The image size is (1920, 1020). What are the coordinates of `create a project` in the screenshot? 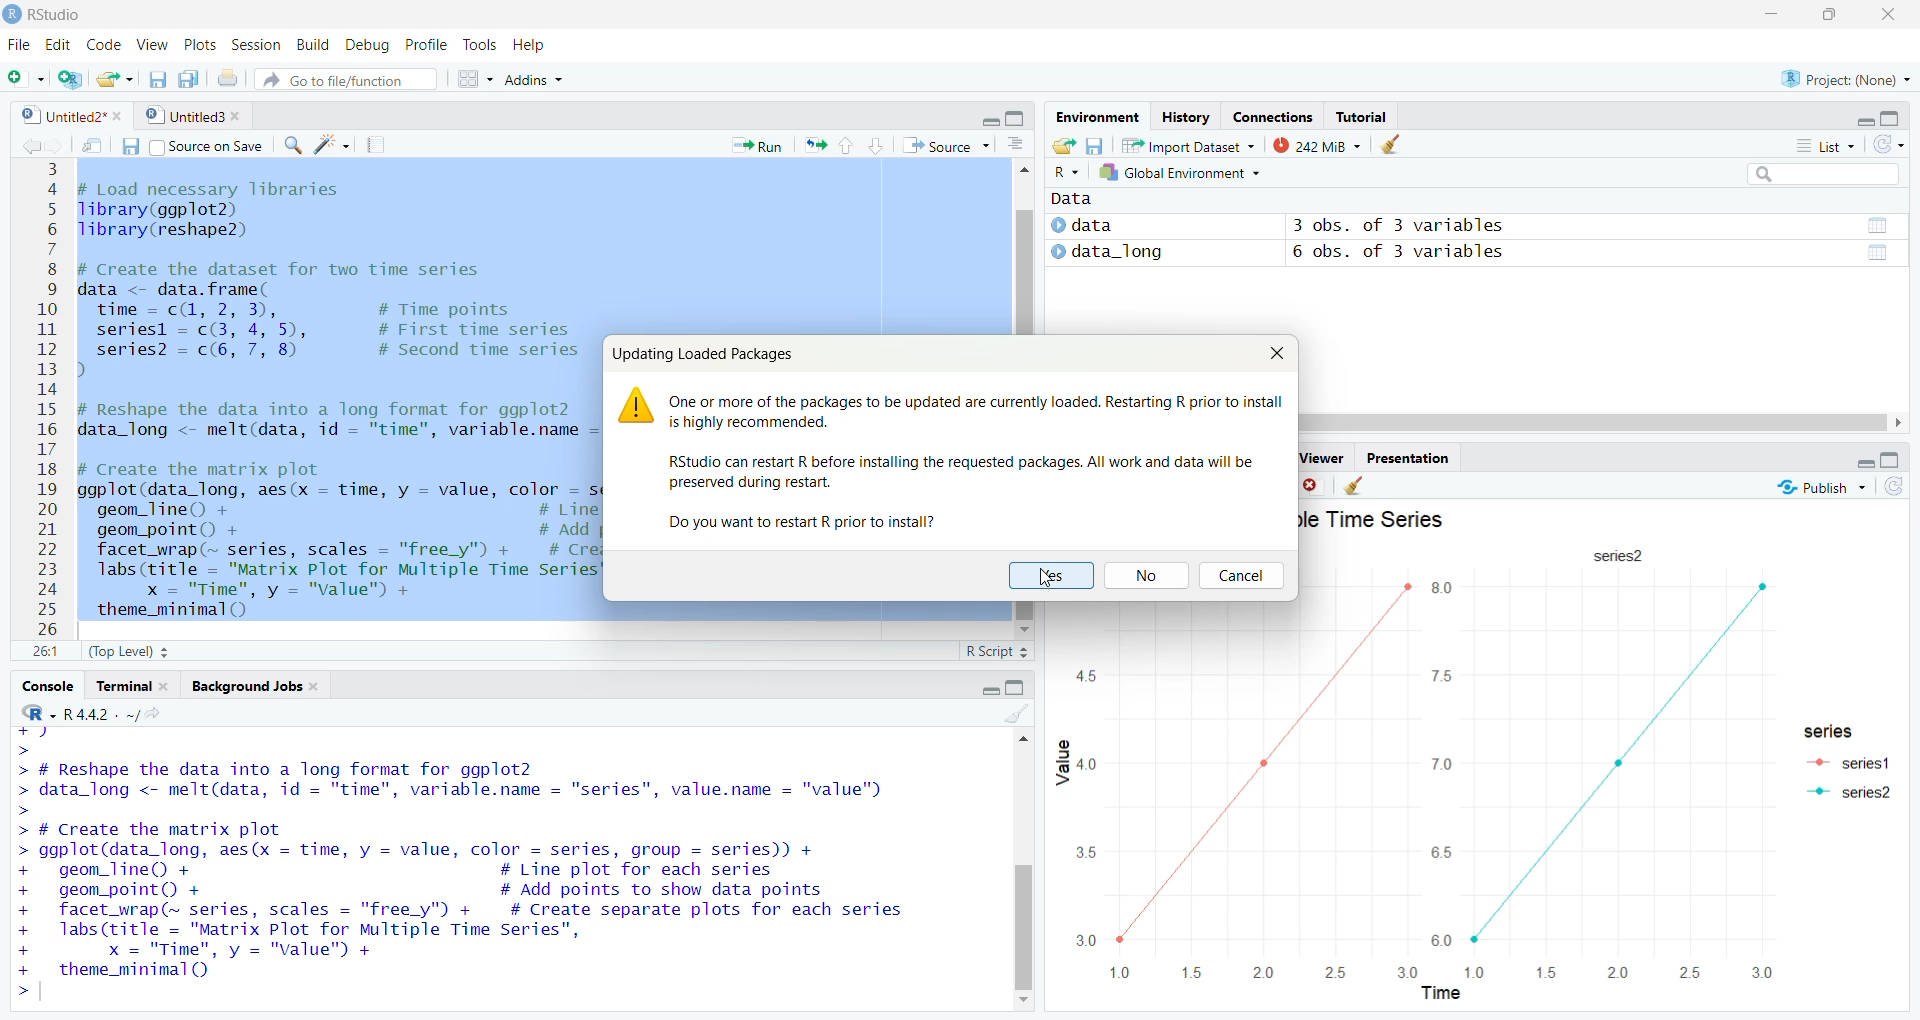 It's located at (68, 78).